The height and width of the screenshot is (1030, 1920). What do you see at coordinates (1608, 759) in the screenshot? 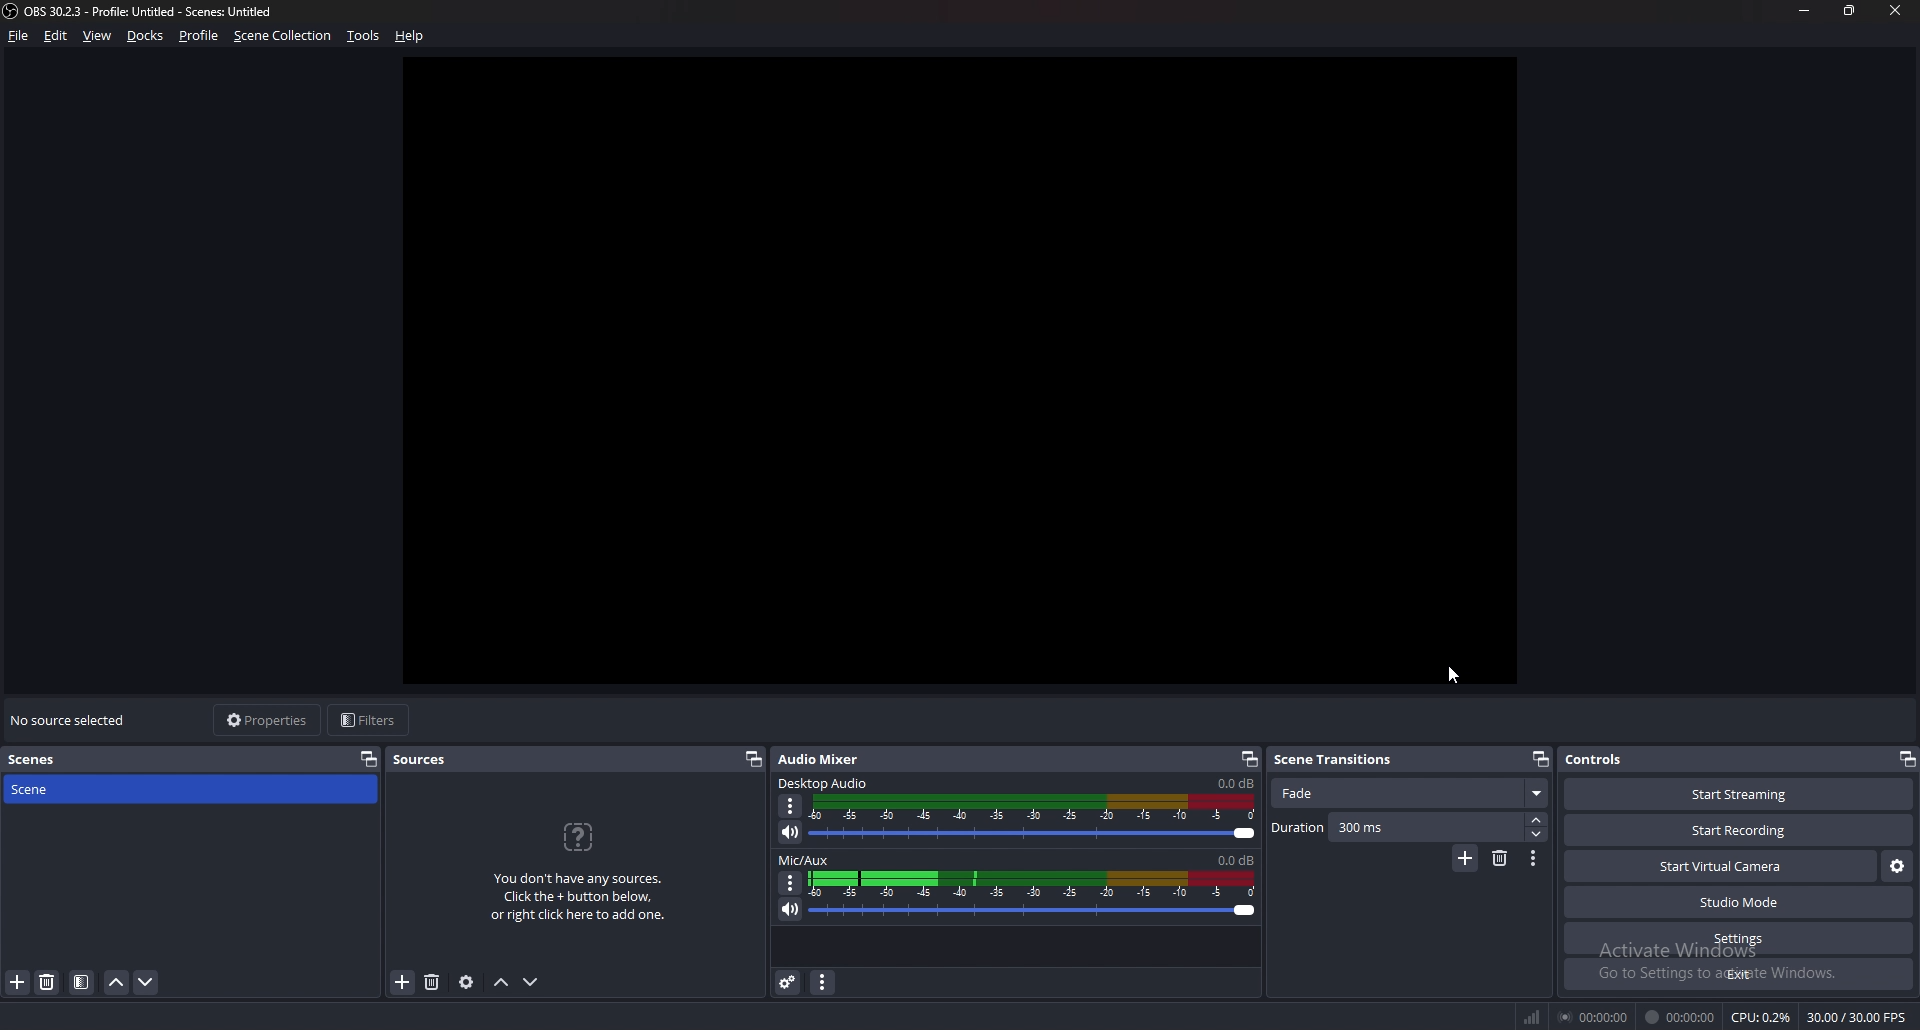
I see `controls` at bounding box center [1608, 759].